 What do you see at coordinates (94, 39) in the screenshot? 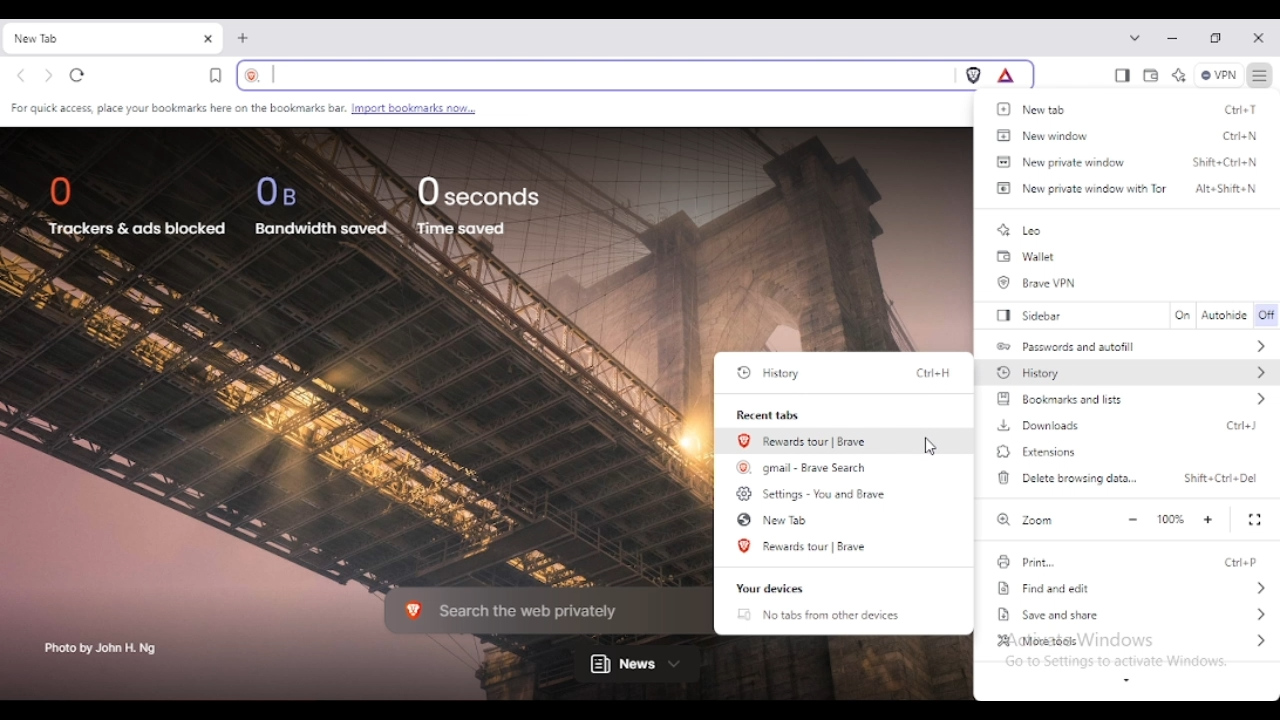
I see `new tab` at bounding box center [94, 39].